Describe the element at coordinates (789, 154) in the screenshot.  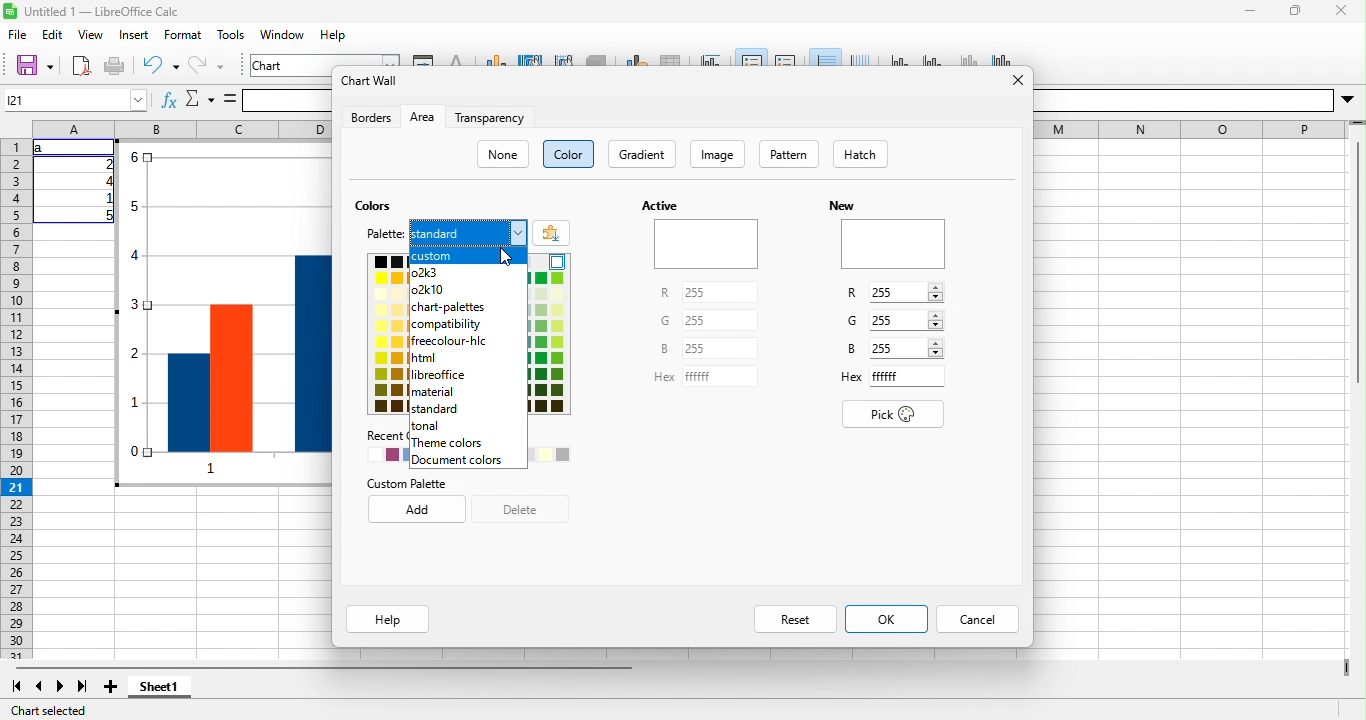
I see `pattern` at that location.